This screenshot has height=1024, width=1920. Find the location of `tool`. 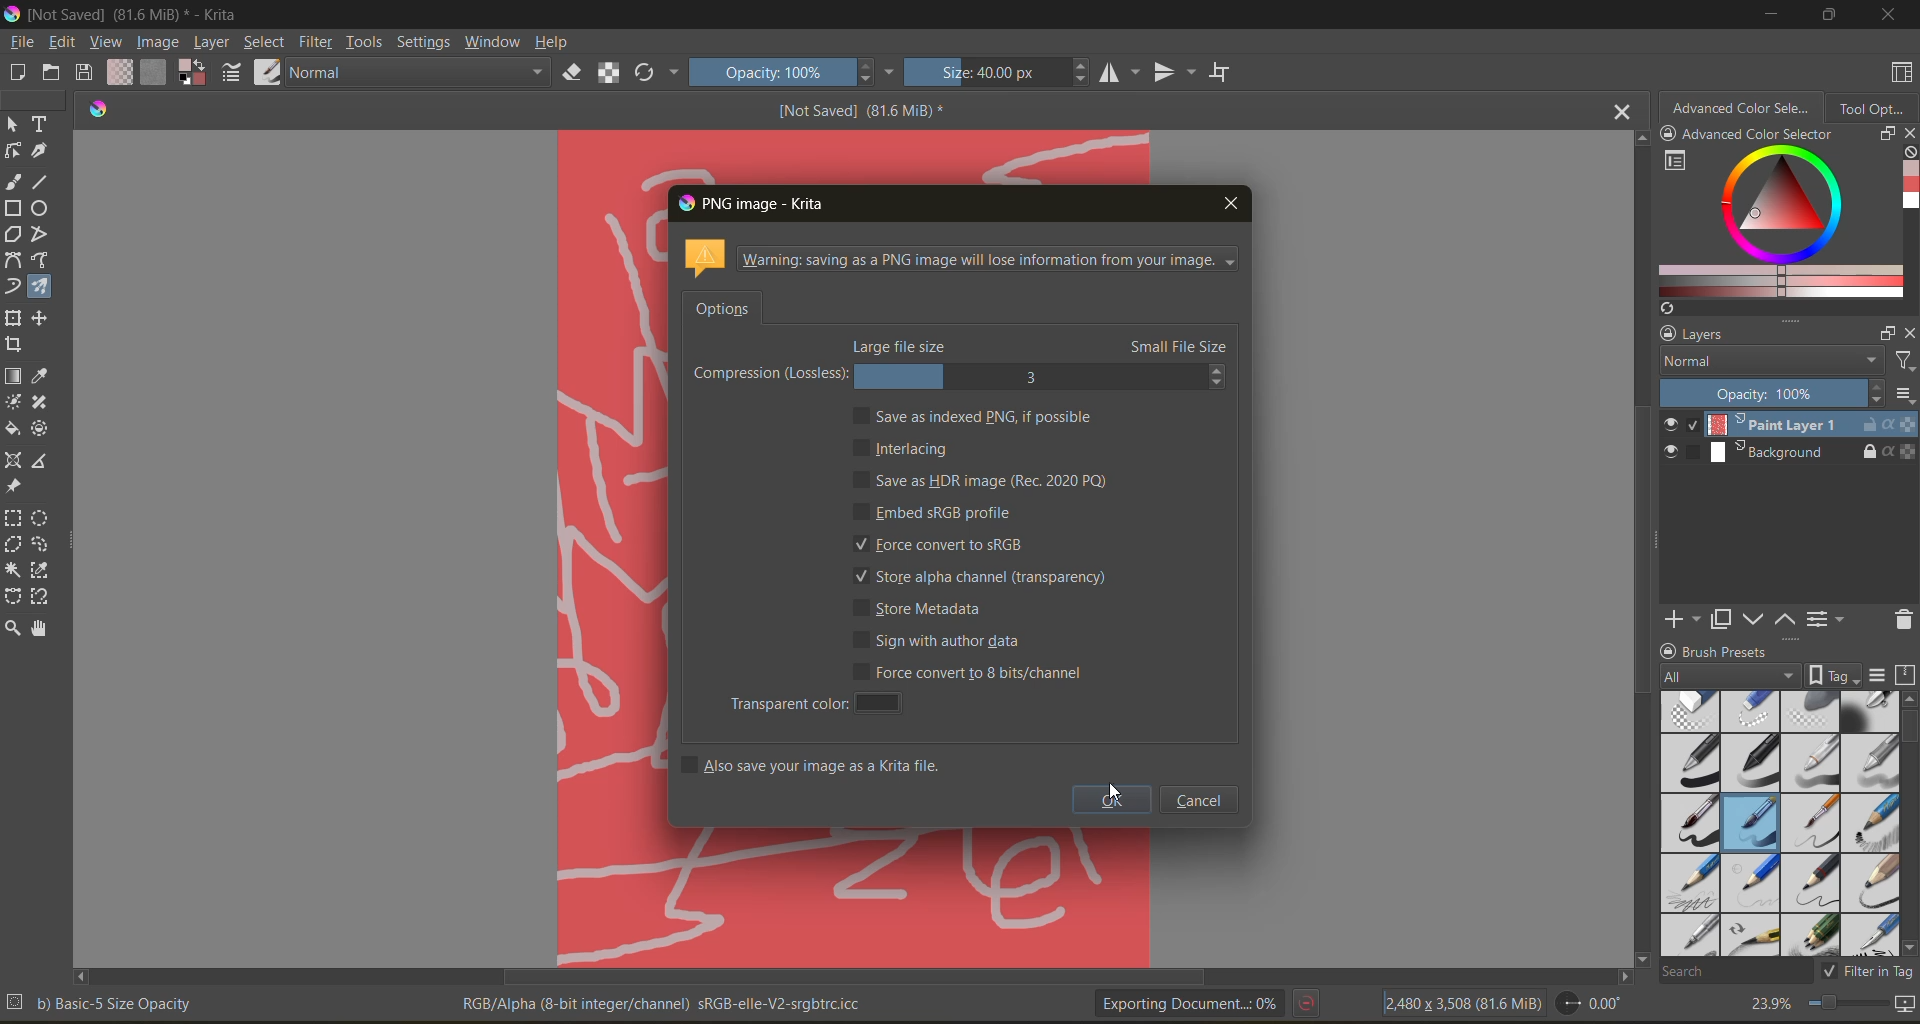

tool is located at coordinates (42, 233).